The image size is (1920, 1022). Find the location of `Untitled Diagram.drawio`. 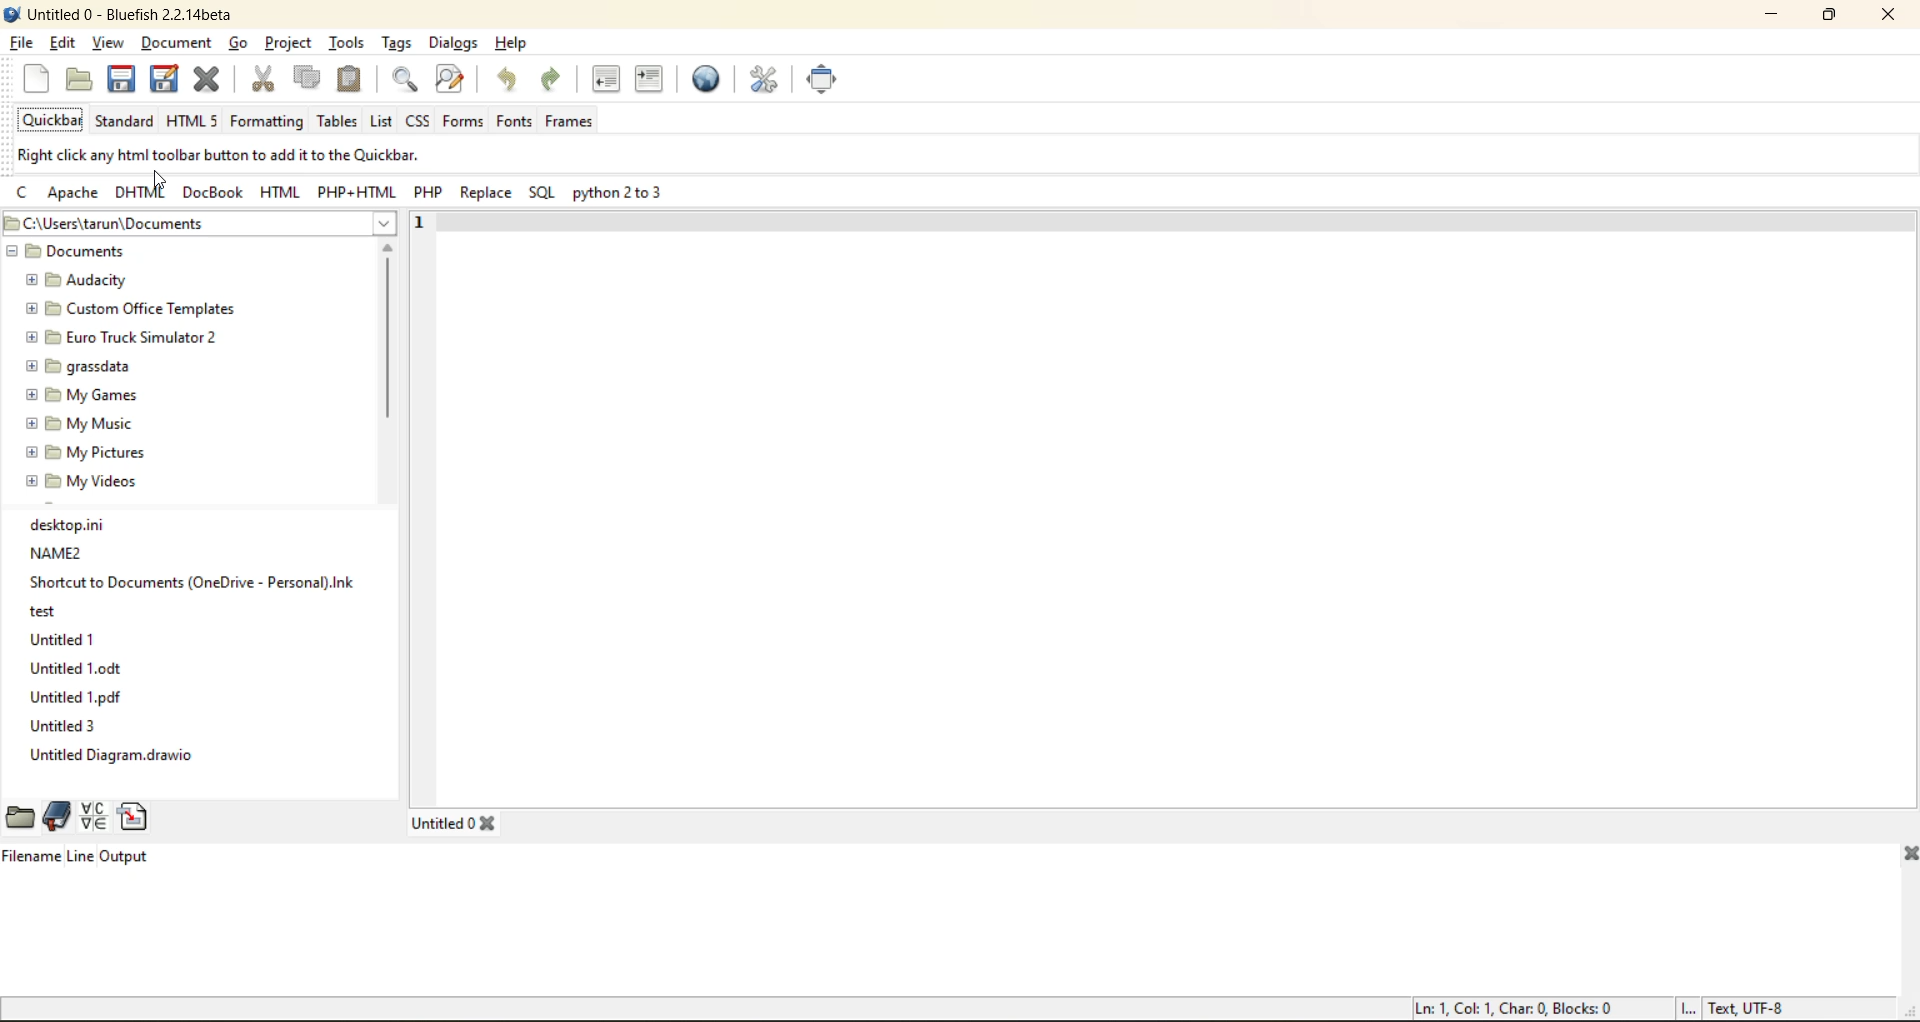

Untitled Diagram.drawio is located at coordinates (107, 759).